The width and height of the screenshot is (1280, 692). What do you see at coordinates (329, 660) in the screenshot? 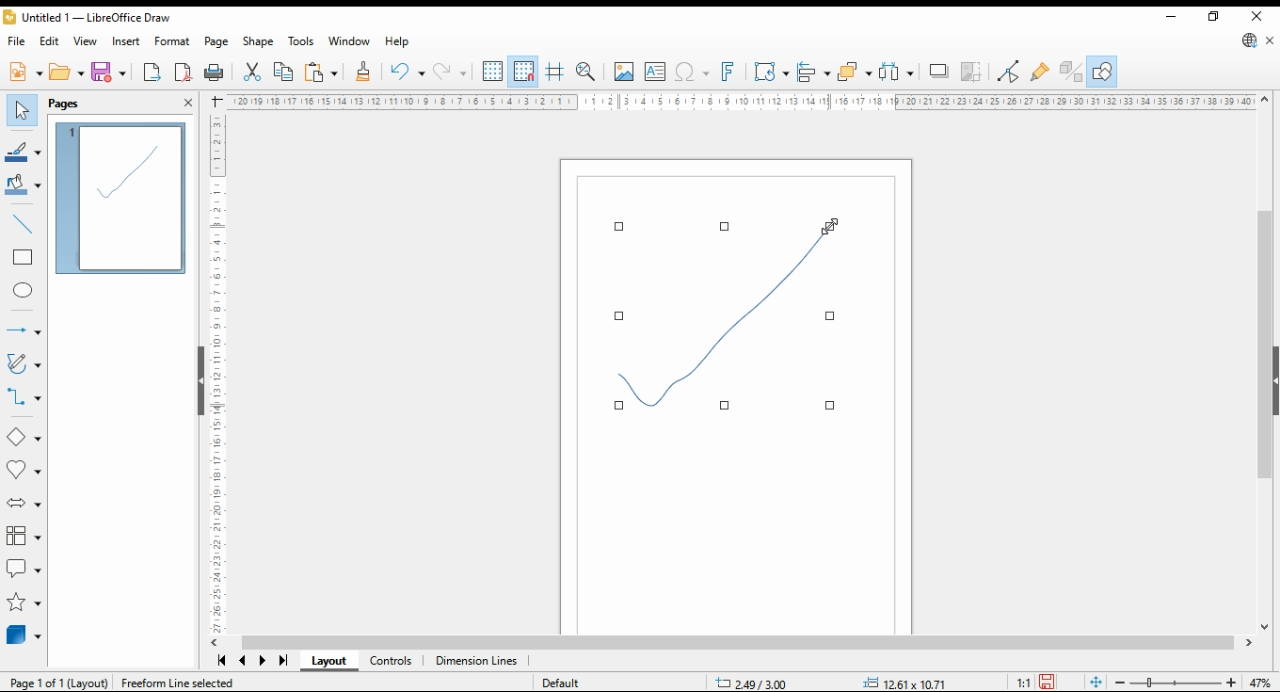
I see `layout` at bounding box center [329, 660].